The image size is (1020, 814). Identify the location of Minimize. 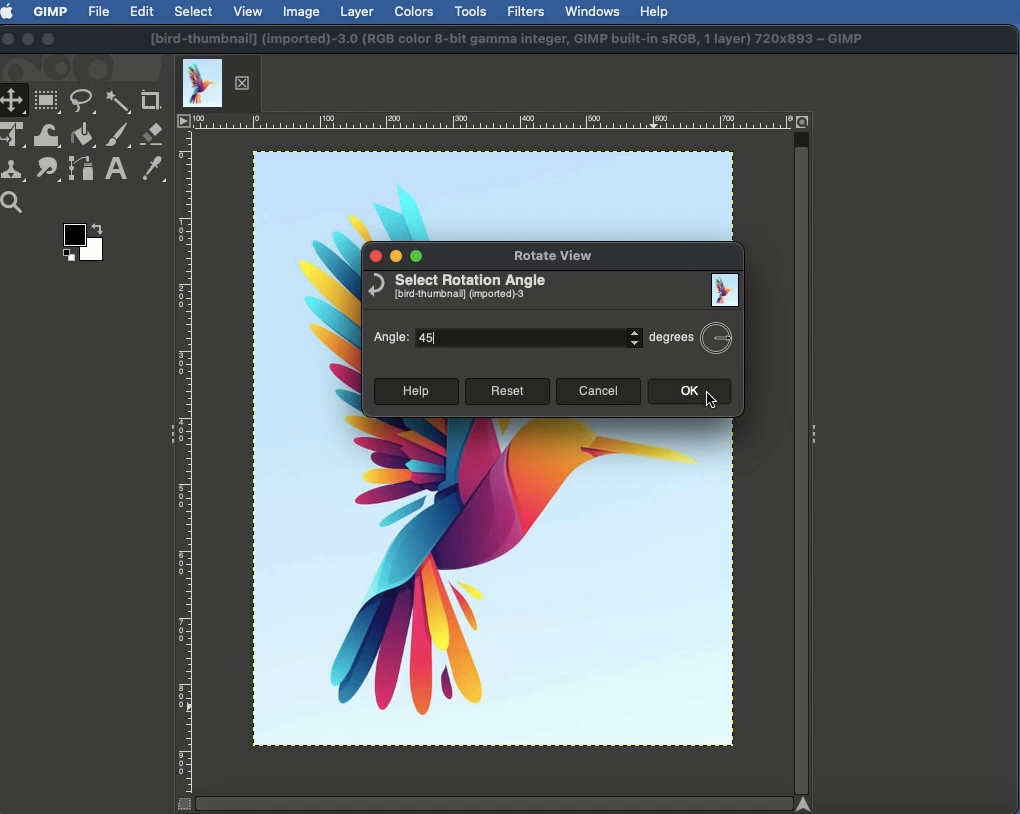
(28, 38).